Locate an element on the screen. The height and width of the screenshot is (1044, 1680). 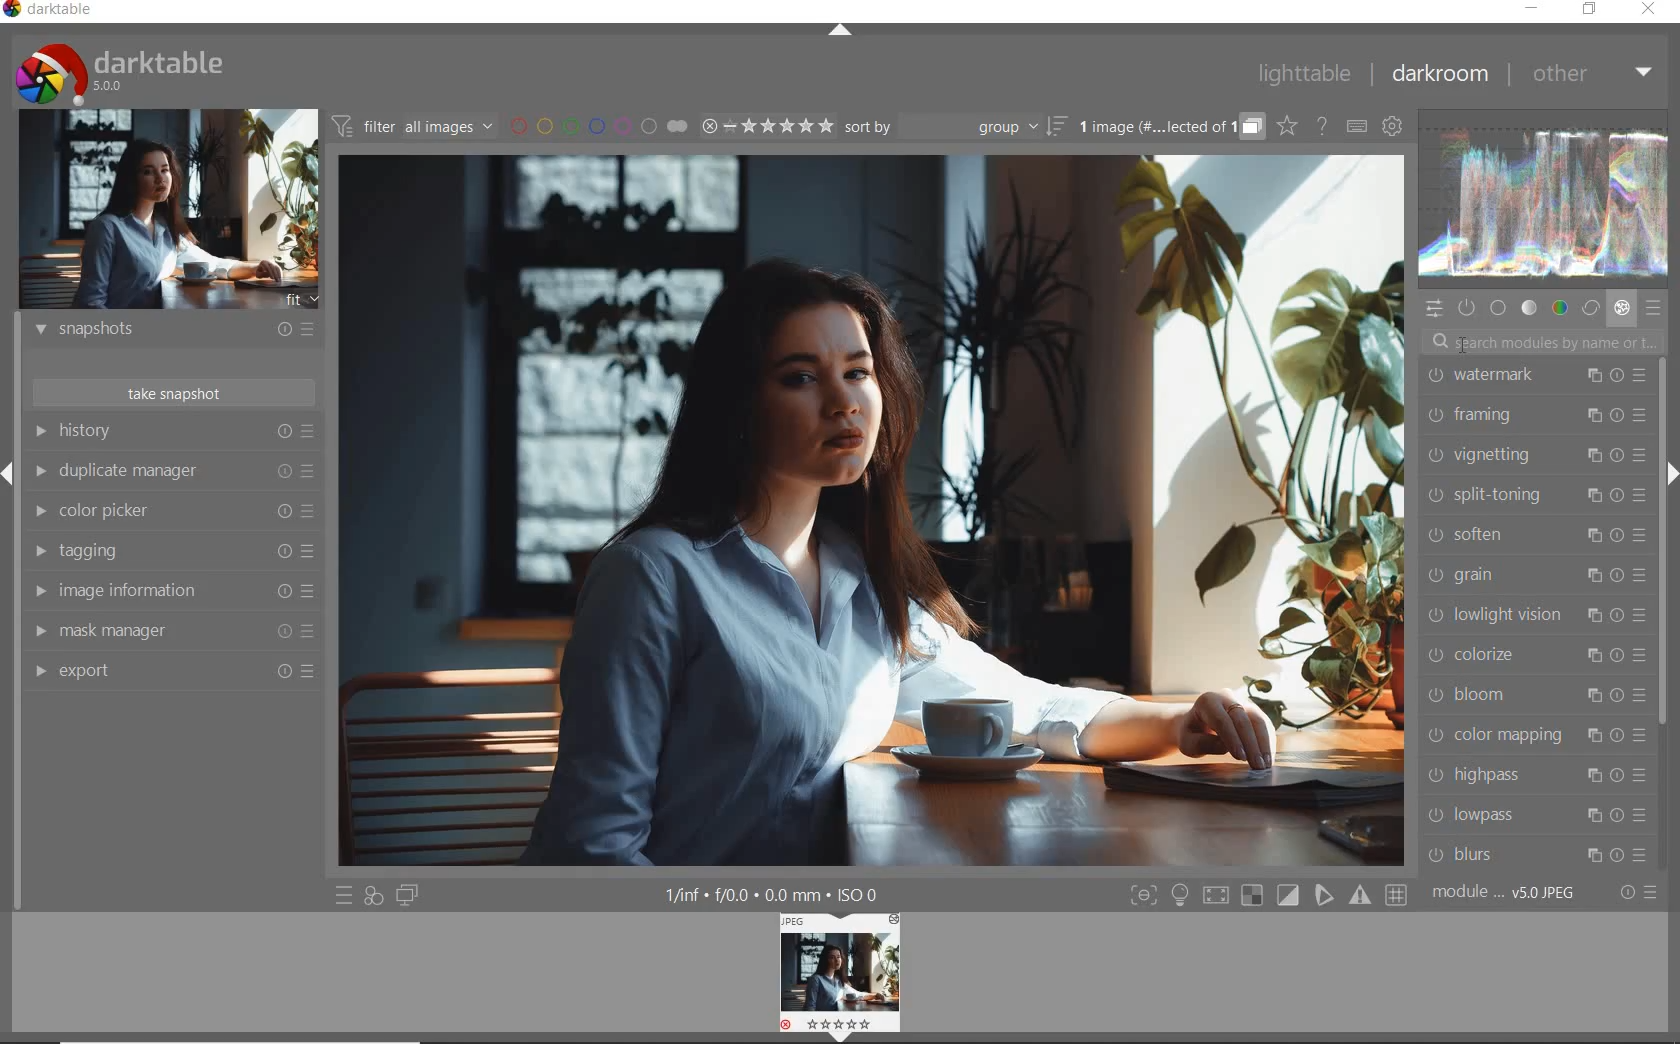
color mapping is located at coordinates (1536, 735).